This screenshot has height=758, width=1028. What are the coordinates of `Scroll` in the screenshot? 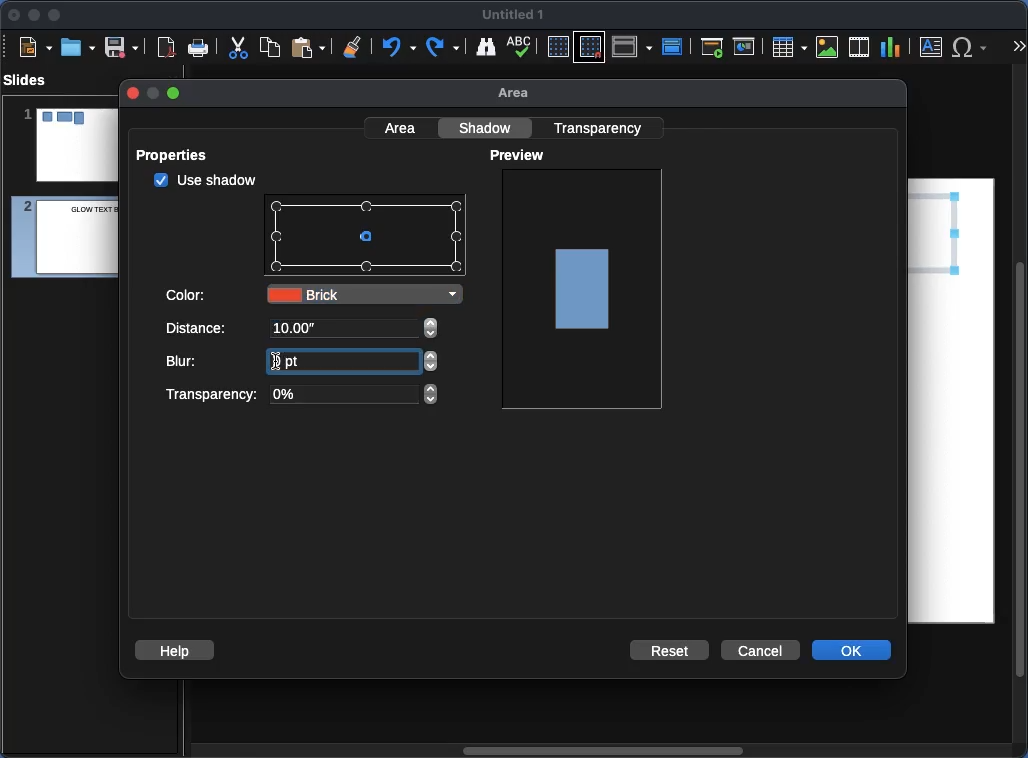 It's located at (1022, 413).